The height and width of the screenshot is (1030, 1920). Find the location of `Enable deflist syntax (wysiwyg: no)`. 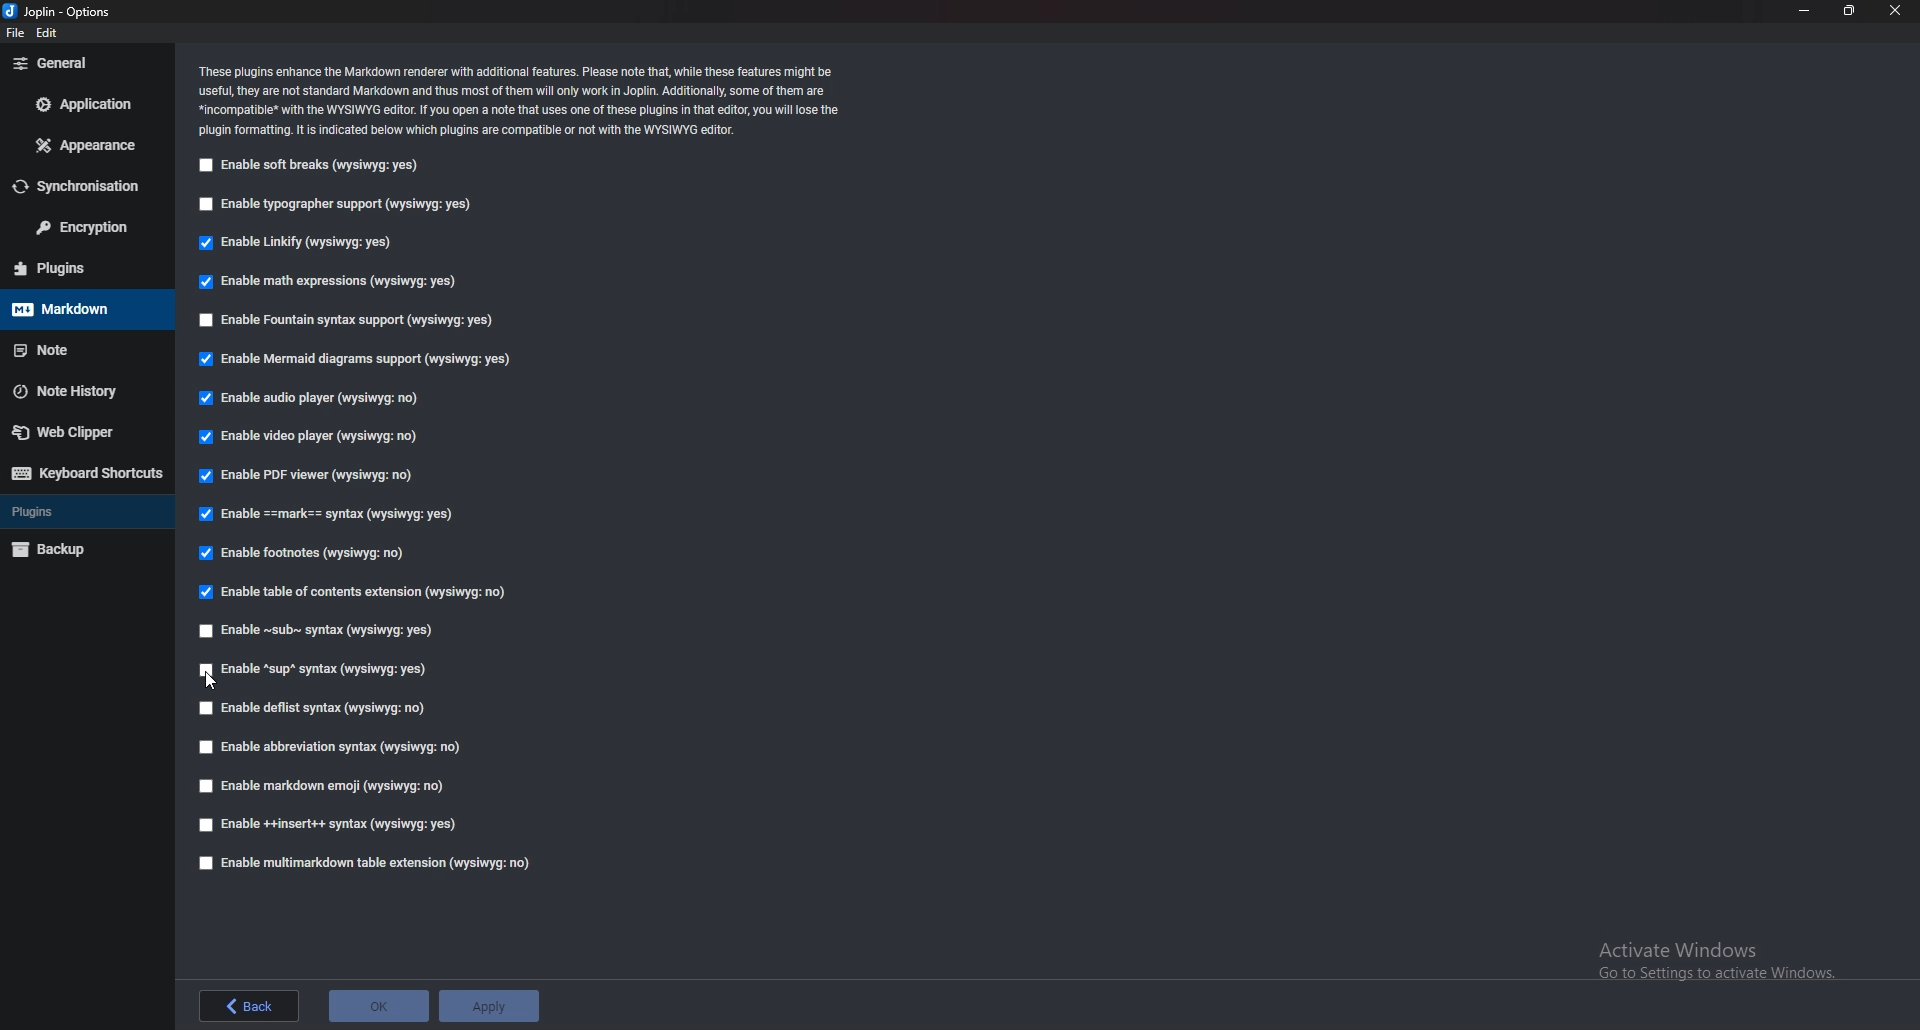

Enable deflist syntax (wysiwyg: no) is located at coordinates (316, 709).